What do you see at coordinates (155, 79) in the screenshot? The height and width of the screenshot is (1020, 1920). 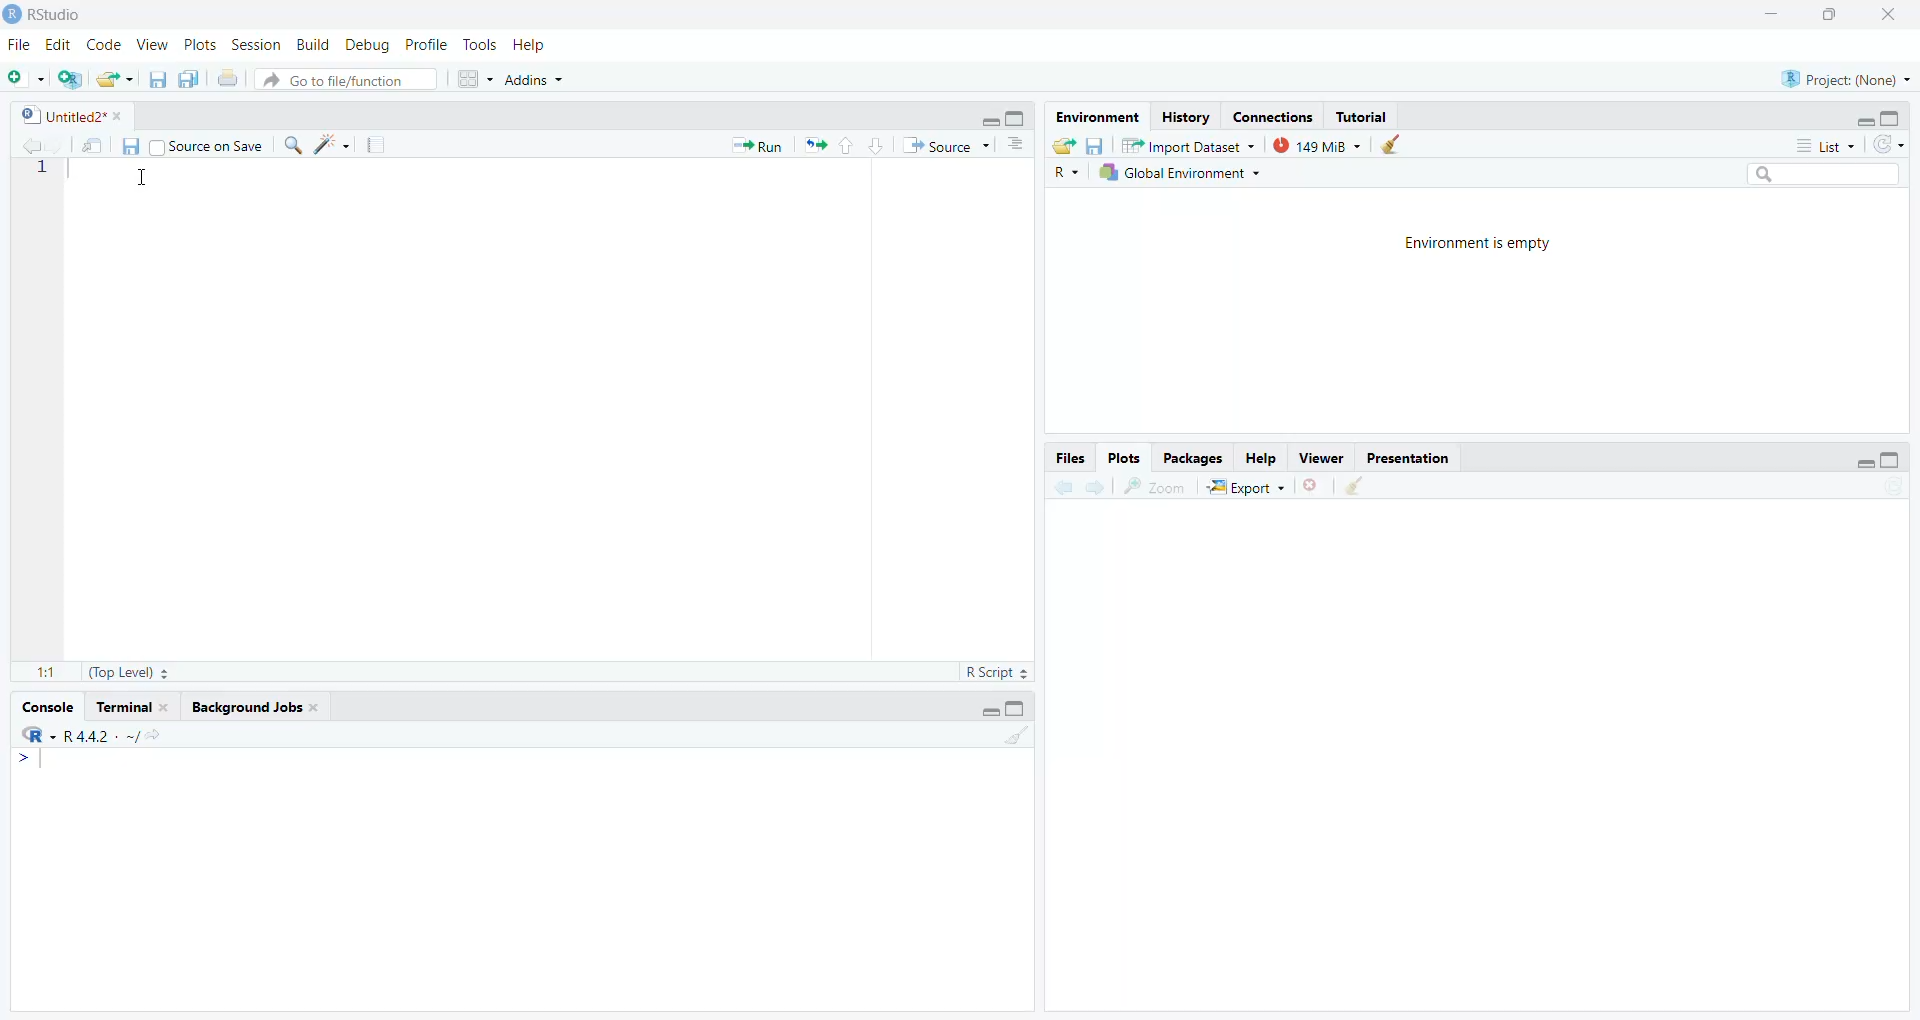 I see `Save current document (Ctrl + S)` at bounding box center [155, 79].